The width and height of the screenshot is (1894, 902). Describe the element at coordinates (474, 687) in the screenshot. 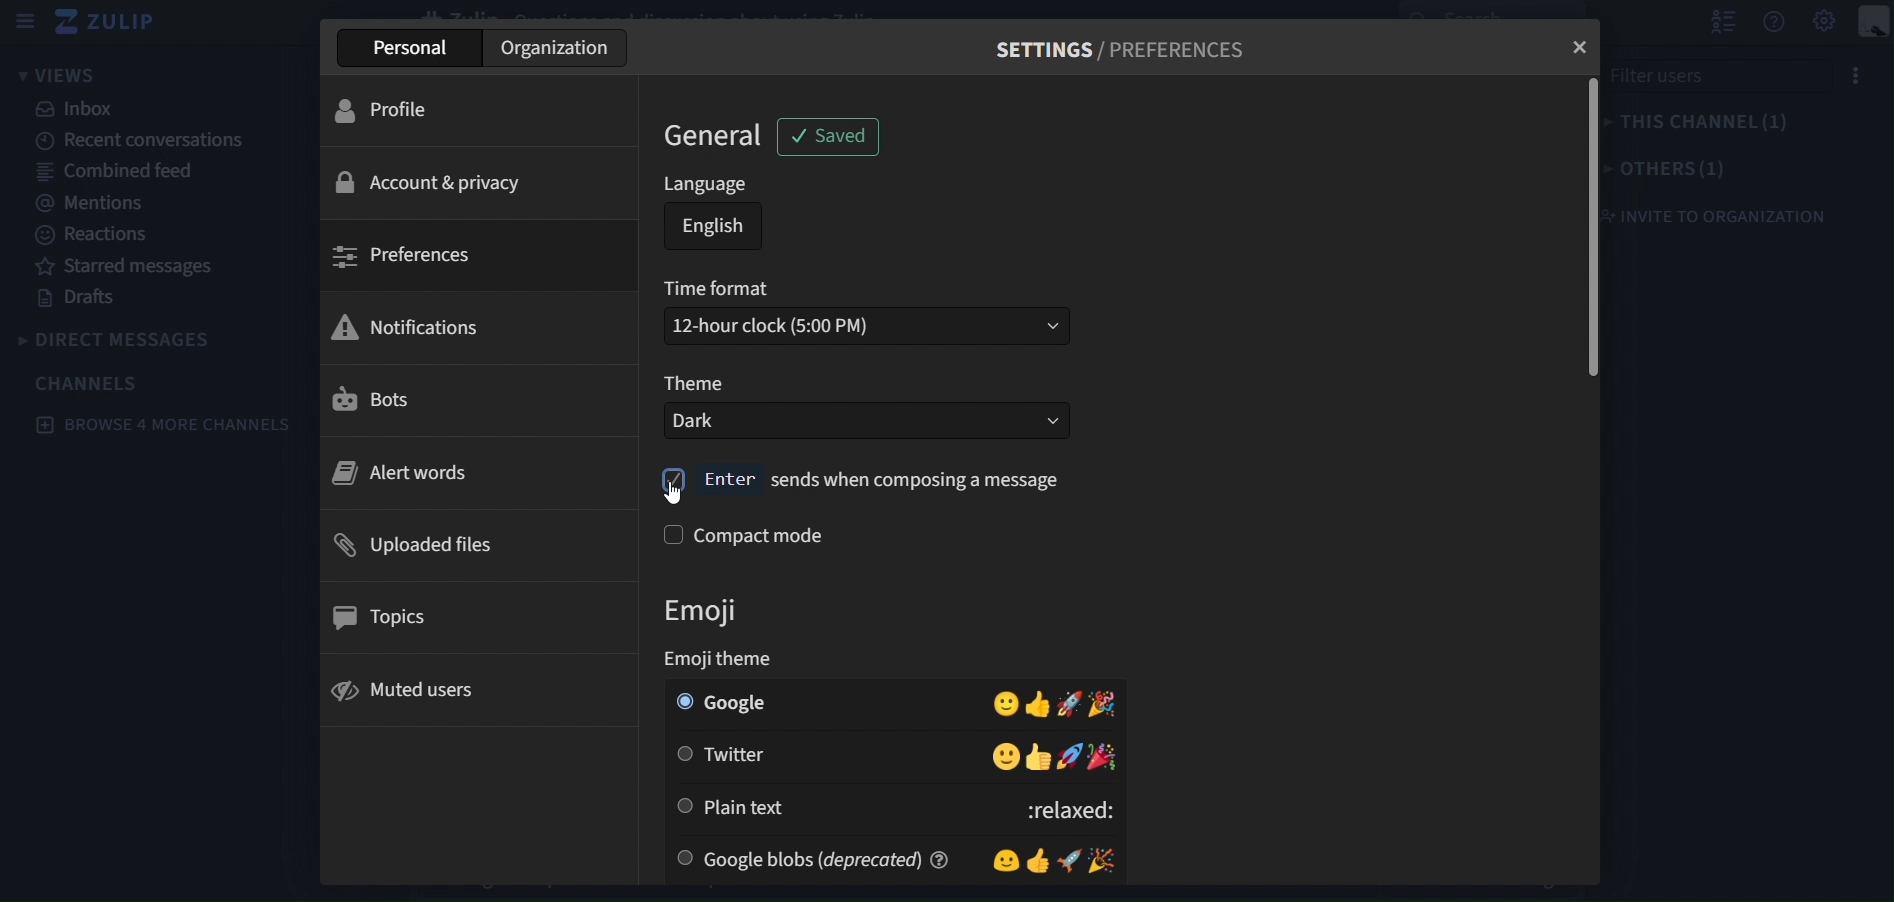

I see `muted users` at that location.